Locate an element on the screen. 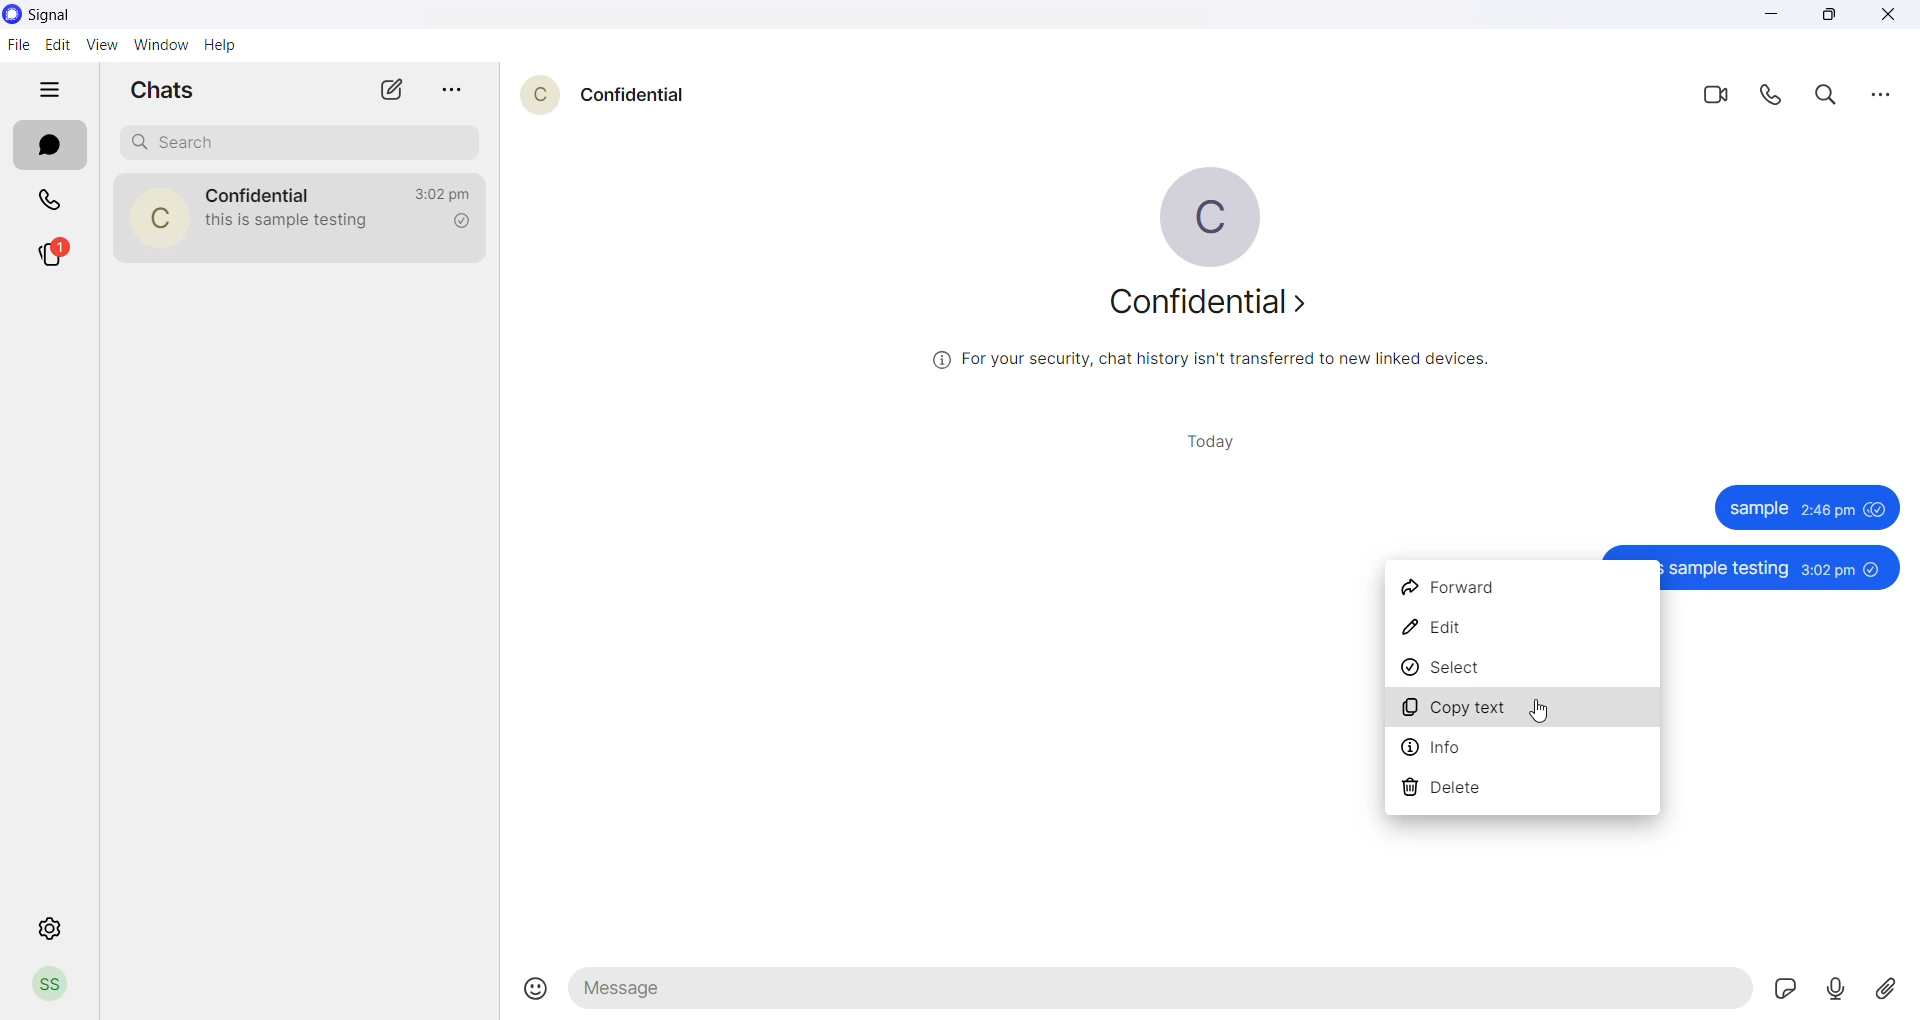 The height and width of the screenshot is (1020, 1920). cursor is located at coordinates (1536, 707).